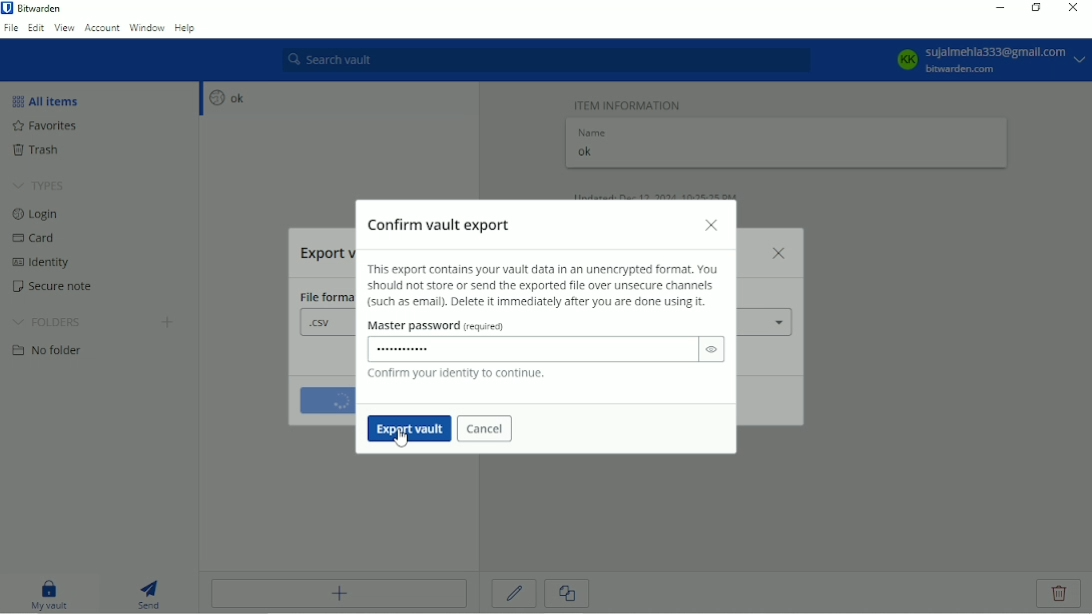 The image size is (1092, 614). I want to click on Close, so click(712, 226).